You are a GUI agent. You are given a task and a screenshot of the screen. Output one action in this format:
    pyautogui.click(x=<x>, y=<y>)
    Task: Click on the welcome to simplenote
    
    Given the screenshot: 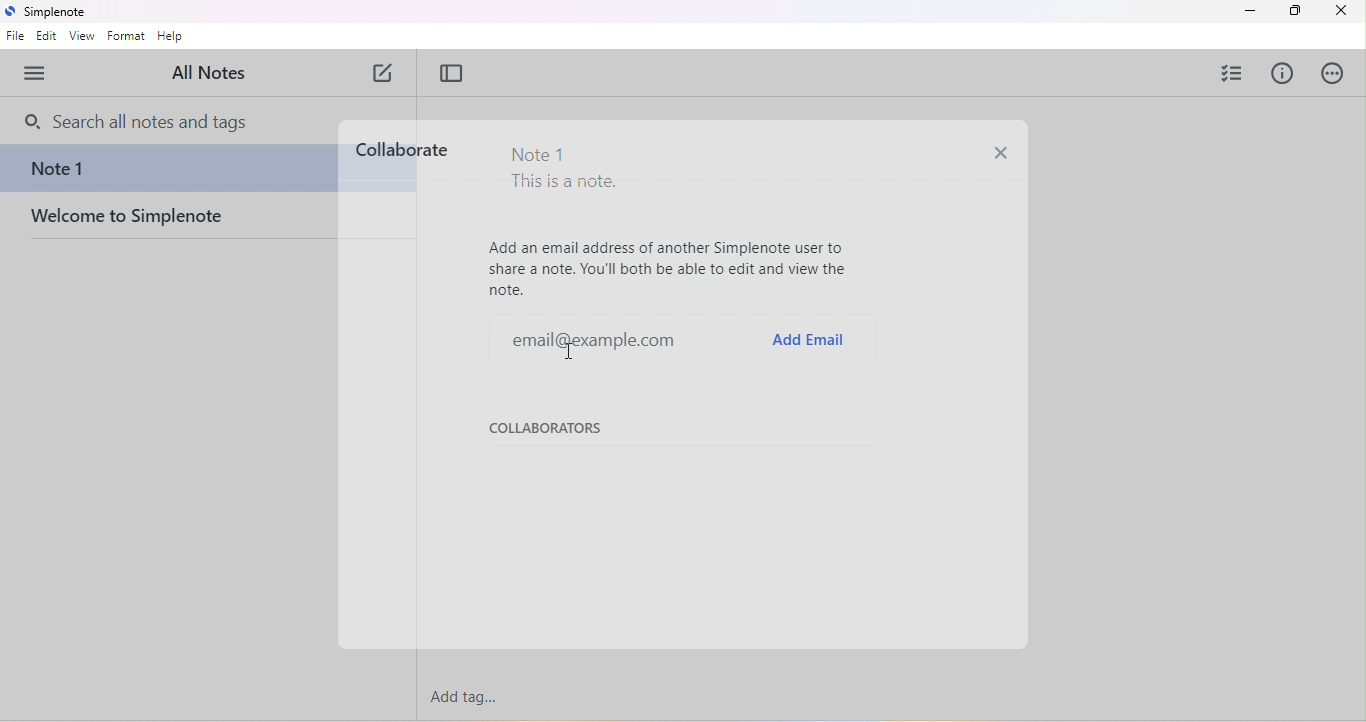 What is the action you would take?
    pyautogui.click(x=172, y=223)
    